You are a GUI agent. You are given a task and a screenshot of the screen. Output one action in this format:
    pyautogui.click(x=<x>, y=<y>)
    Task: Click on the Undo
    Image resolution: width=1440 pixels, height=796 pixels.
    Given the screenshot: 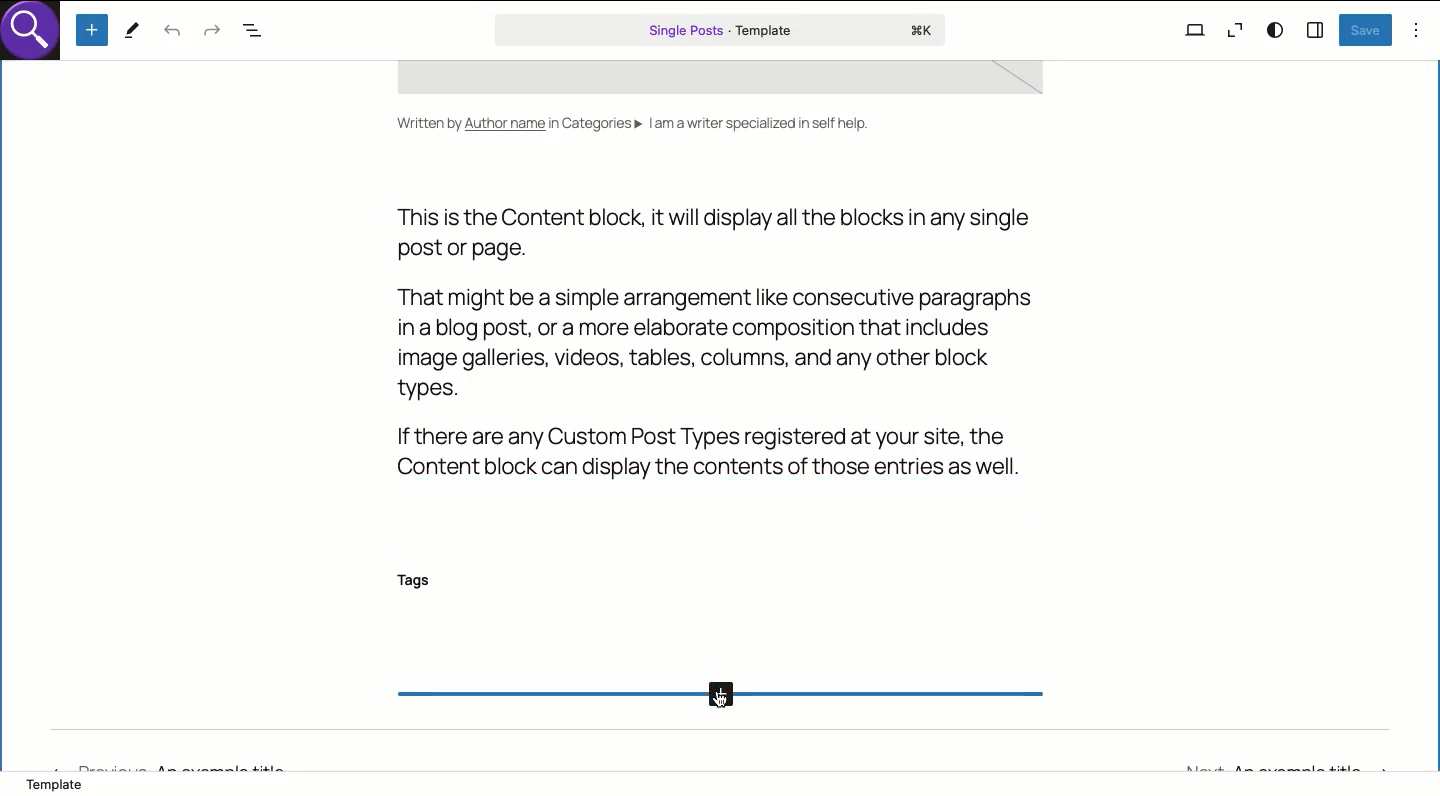 What is the action you would take?
    pyautogui.click(x=172, y=32)
    